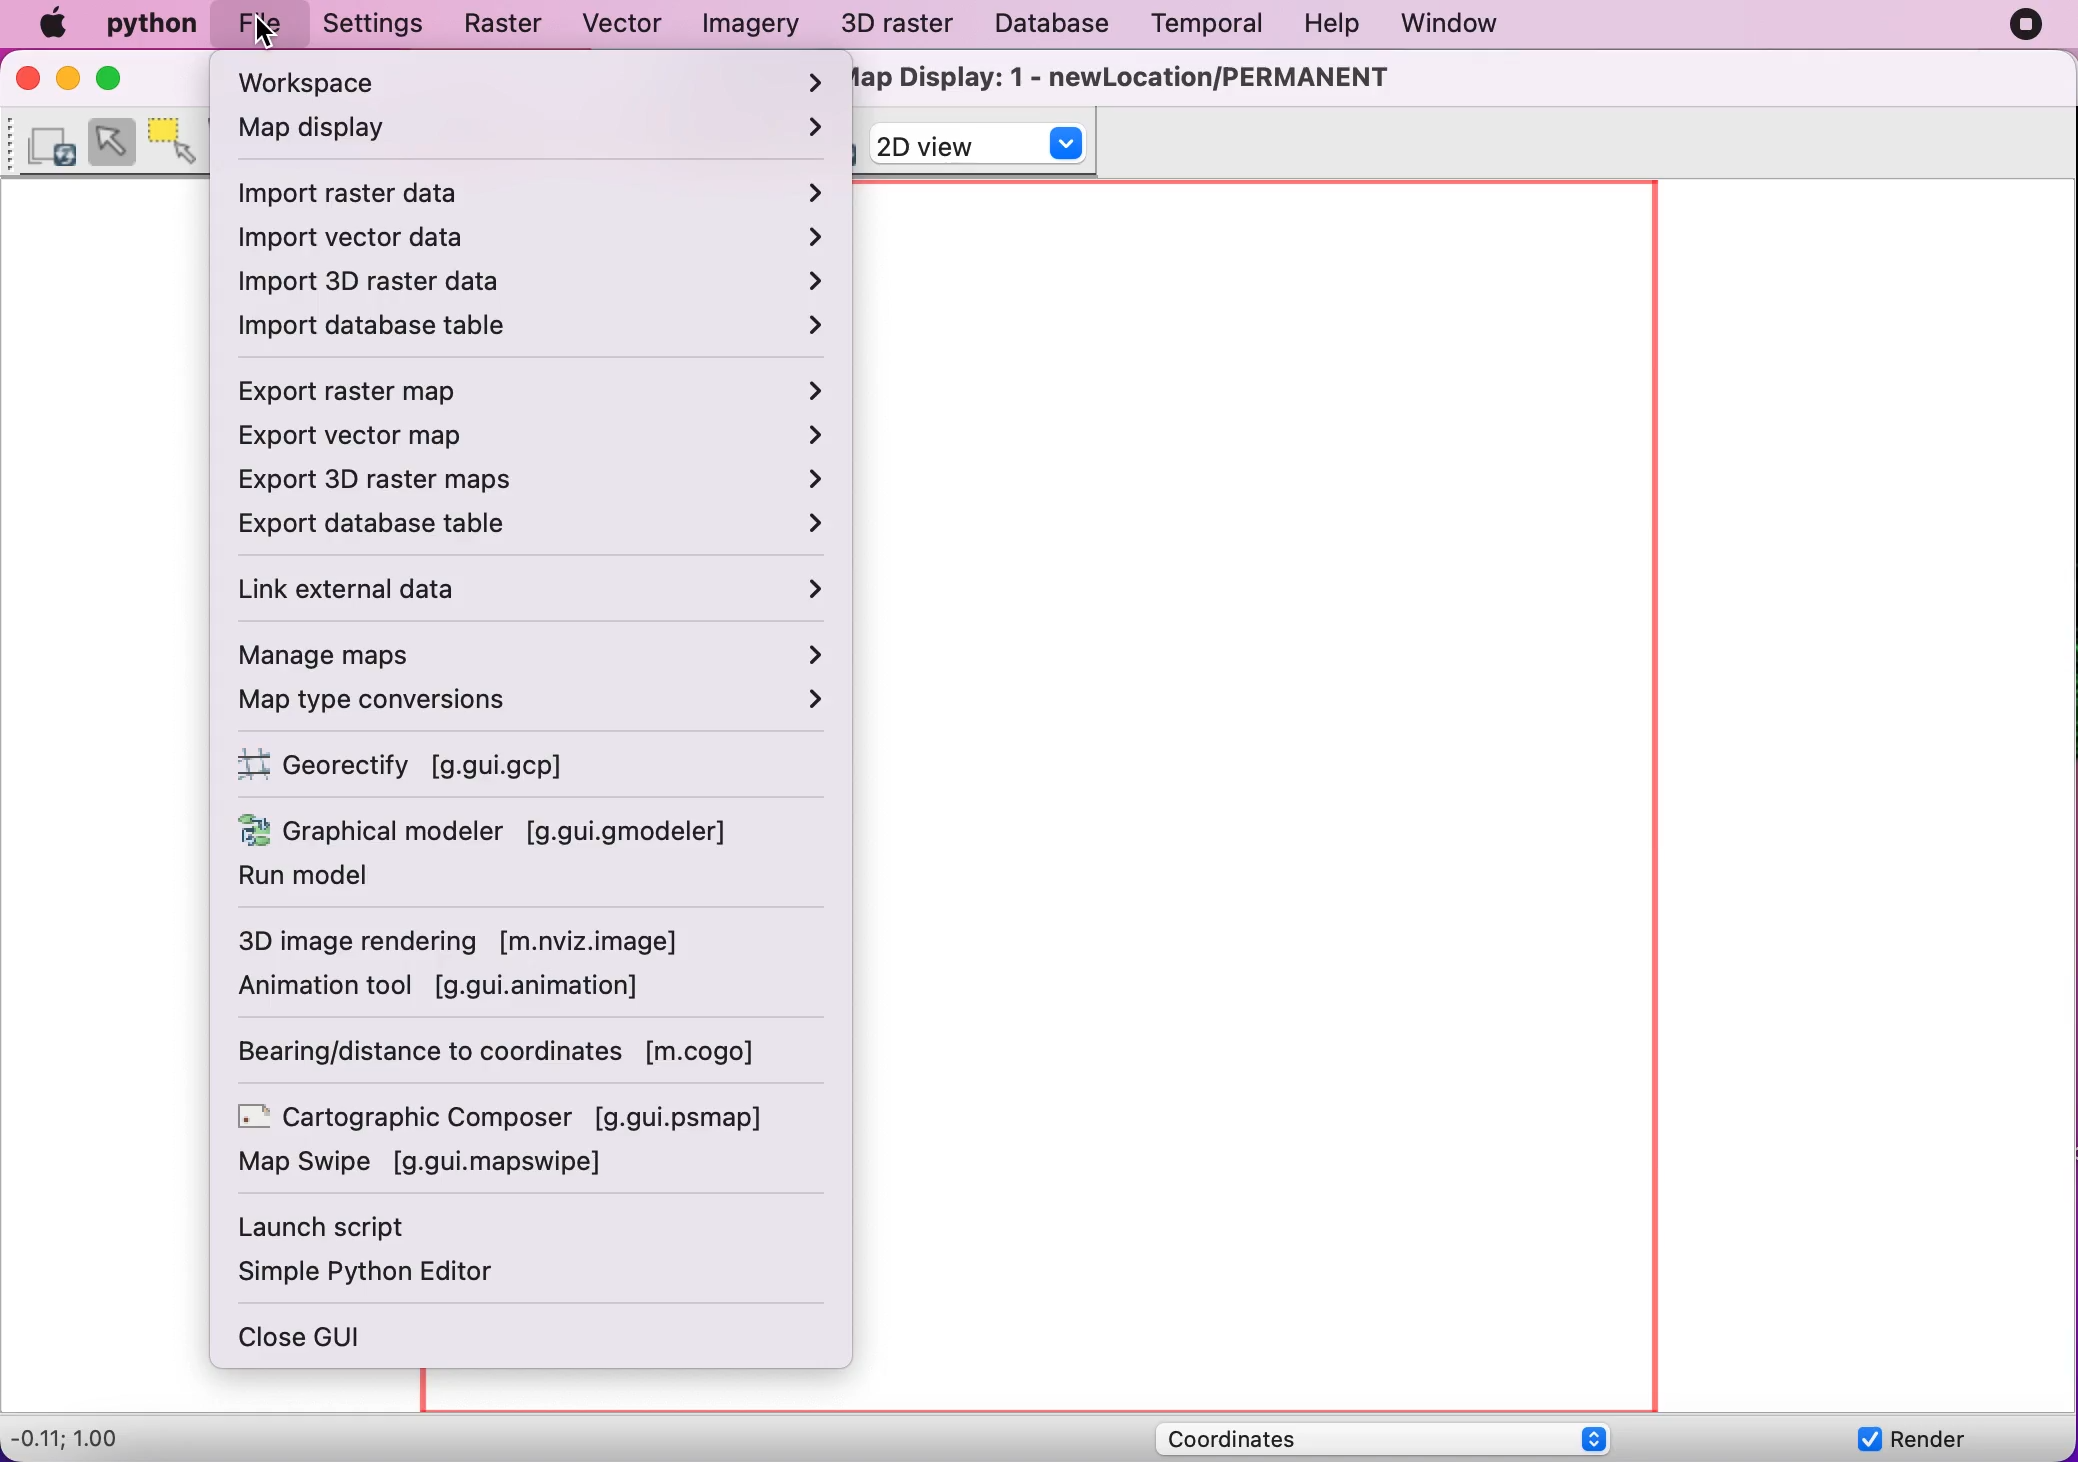 Image resolution: width=2078 pixels, height=1462 pixels. I want to click on temporal, so click(1218, 27).